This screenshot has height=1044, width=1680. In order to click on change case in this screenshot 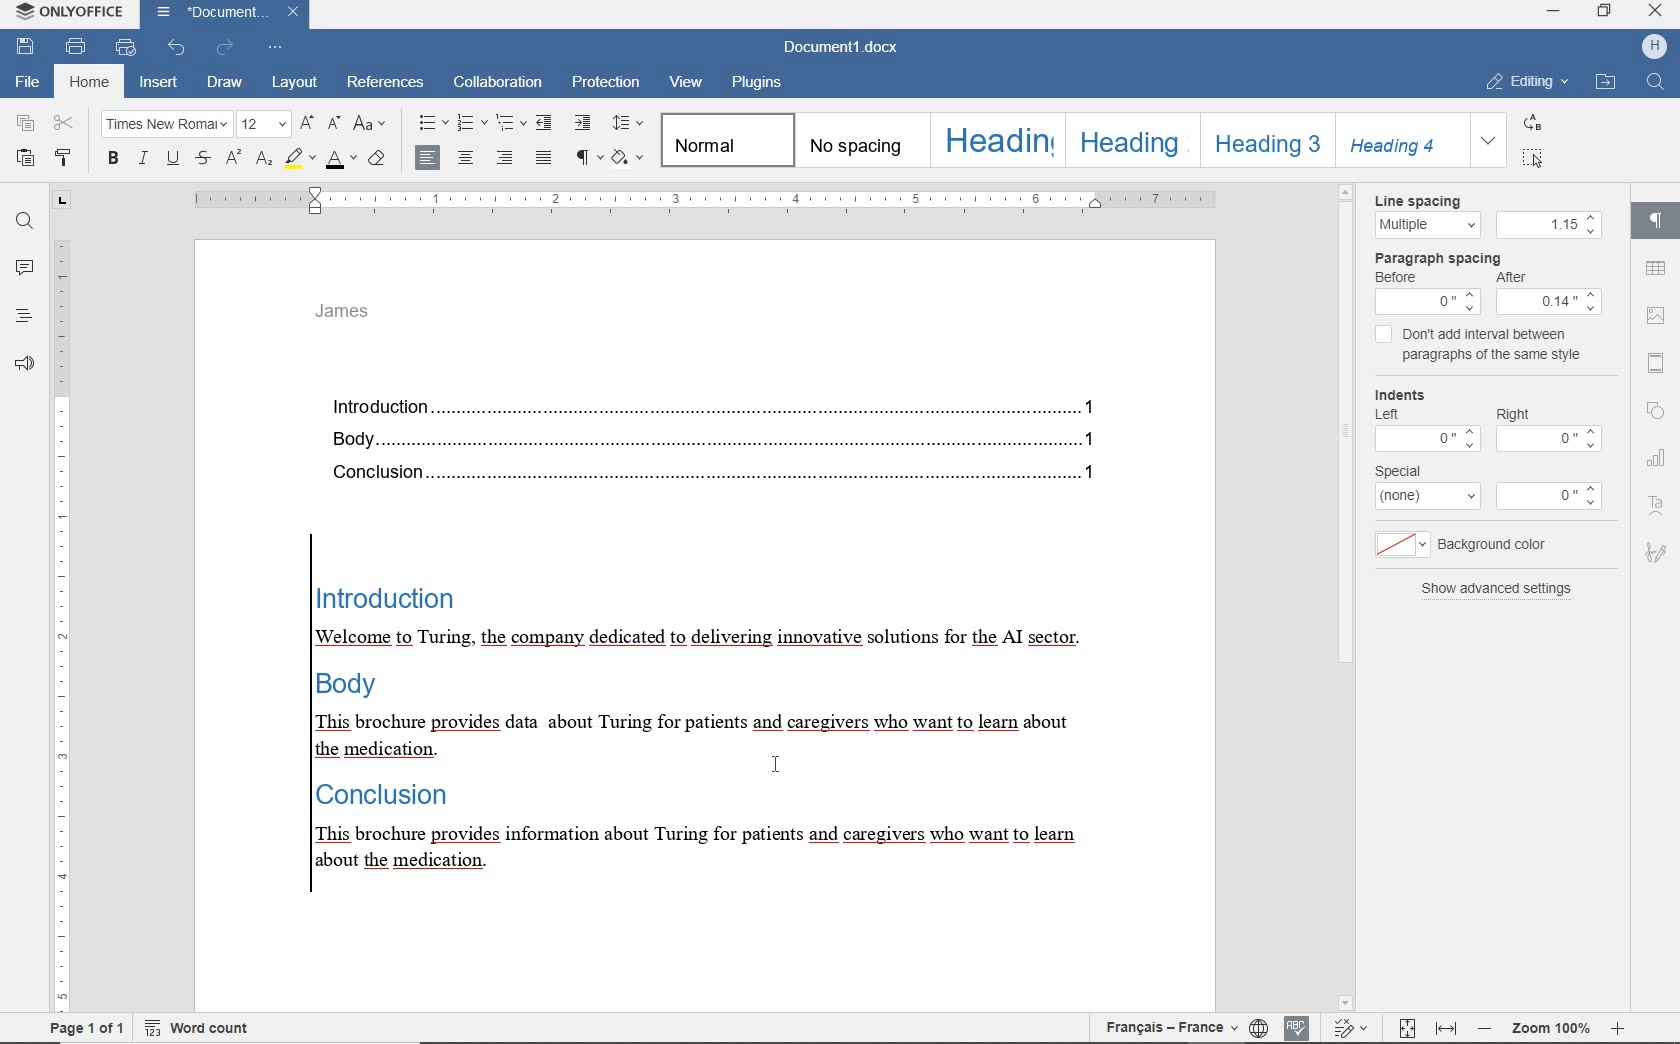, I will do `click(372, 123)`.